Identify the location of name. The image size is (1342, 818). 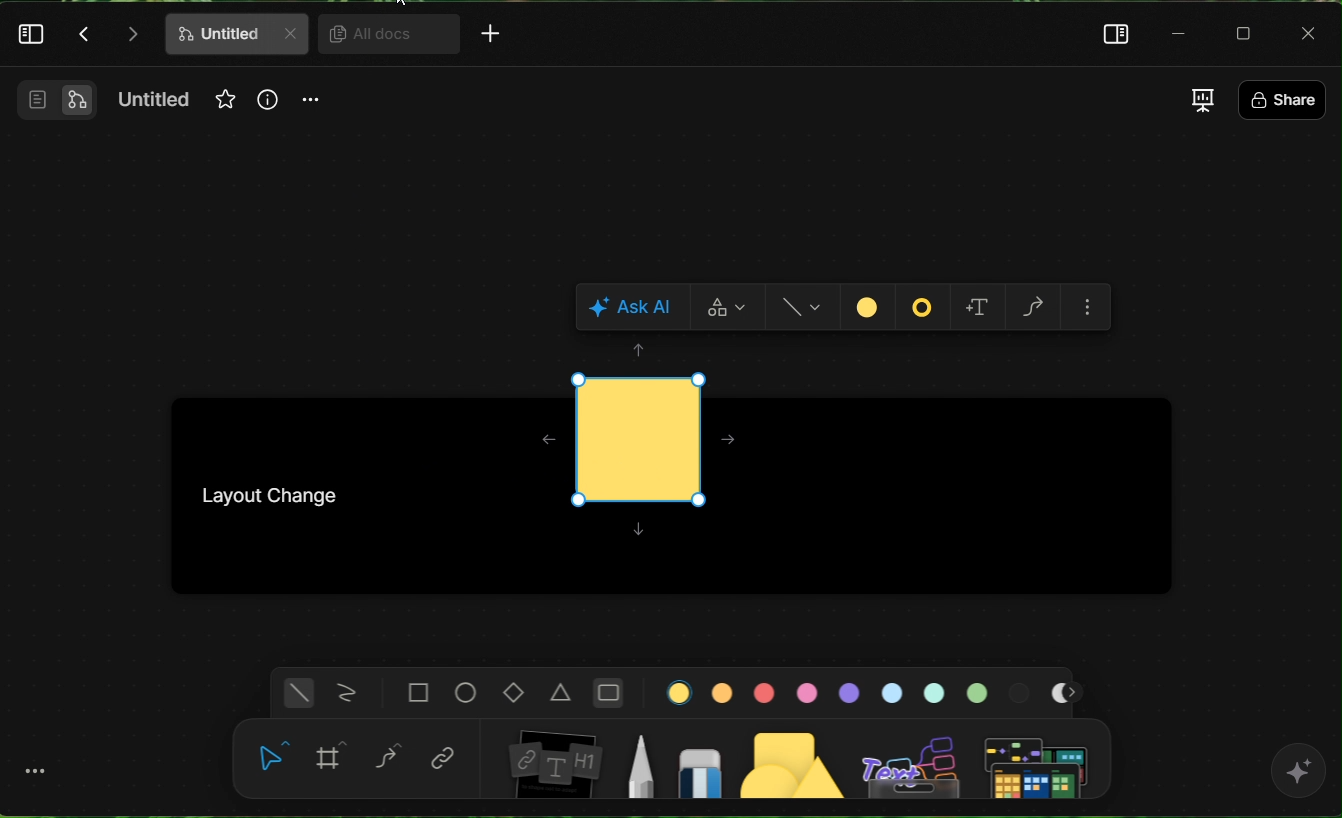
(157, 103).